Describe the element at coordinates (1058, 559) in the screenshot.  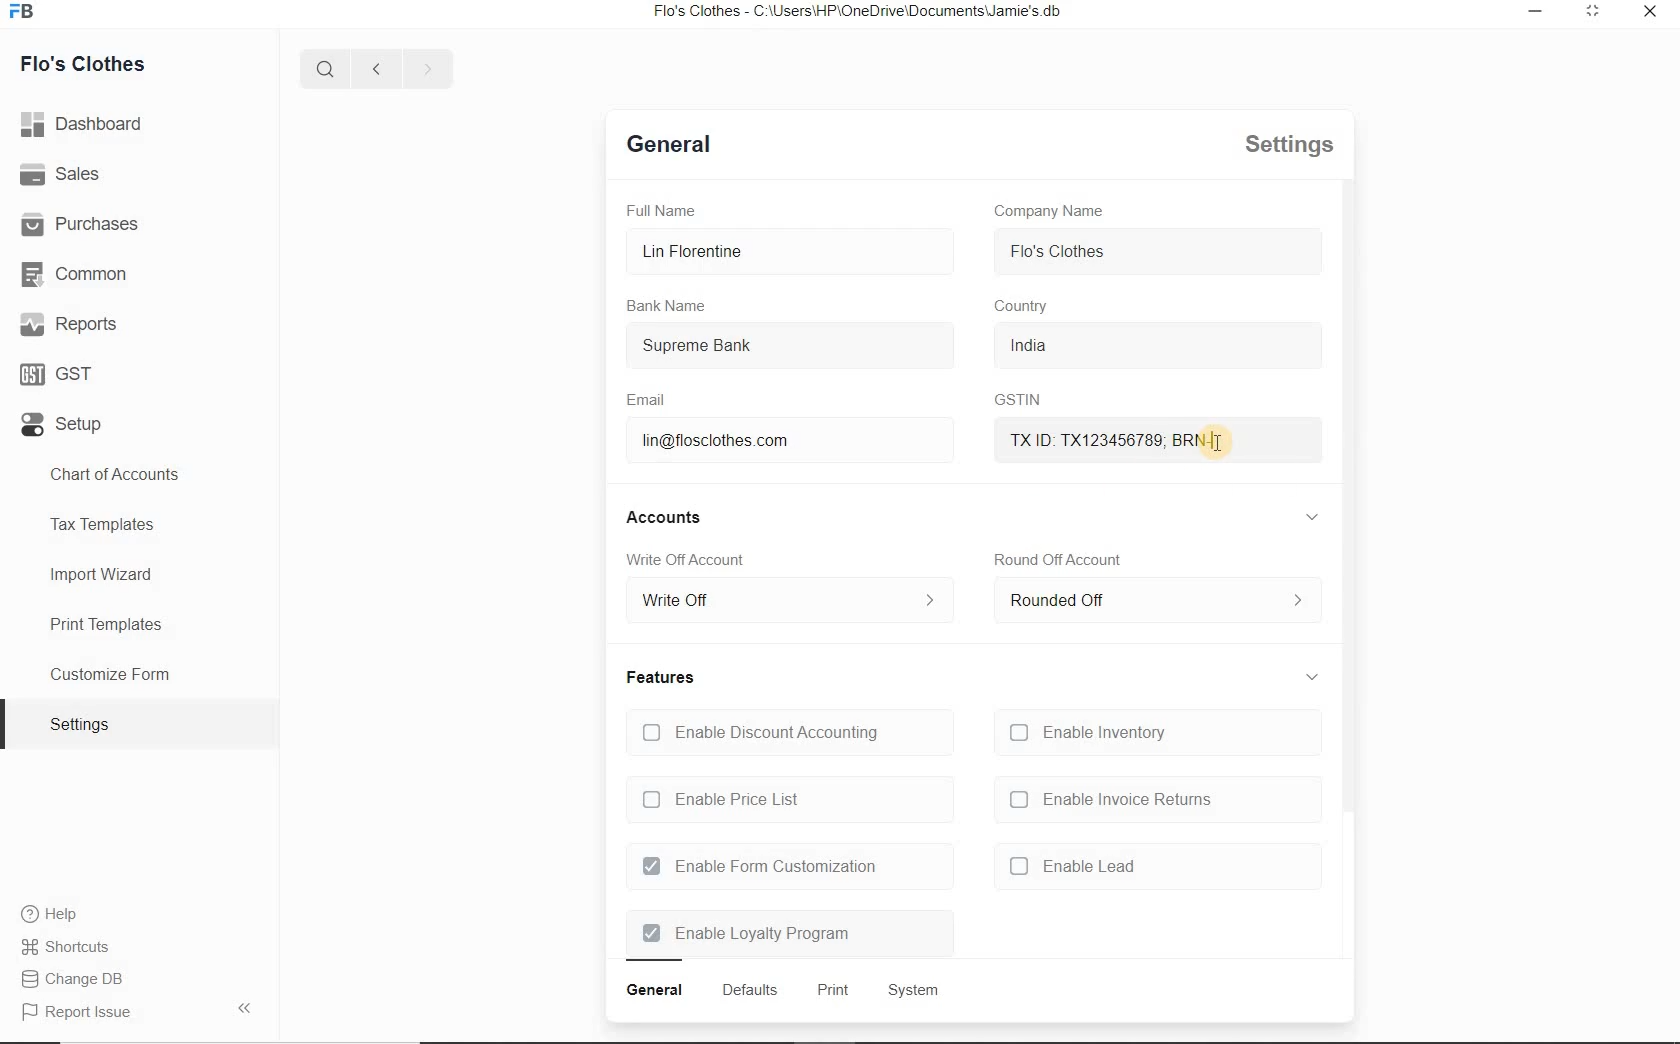
I see `round off account` at that location.